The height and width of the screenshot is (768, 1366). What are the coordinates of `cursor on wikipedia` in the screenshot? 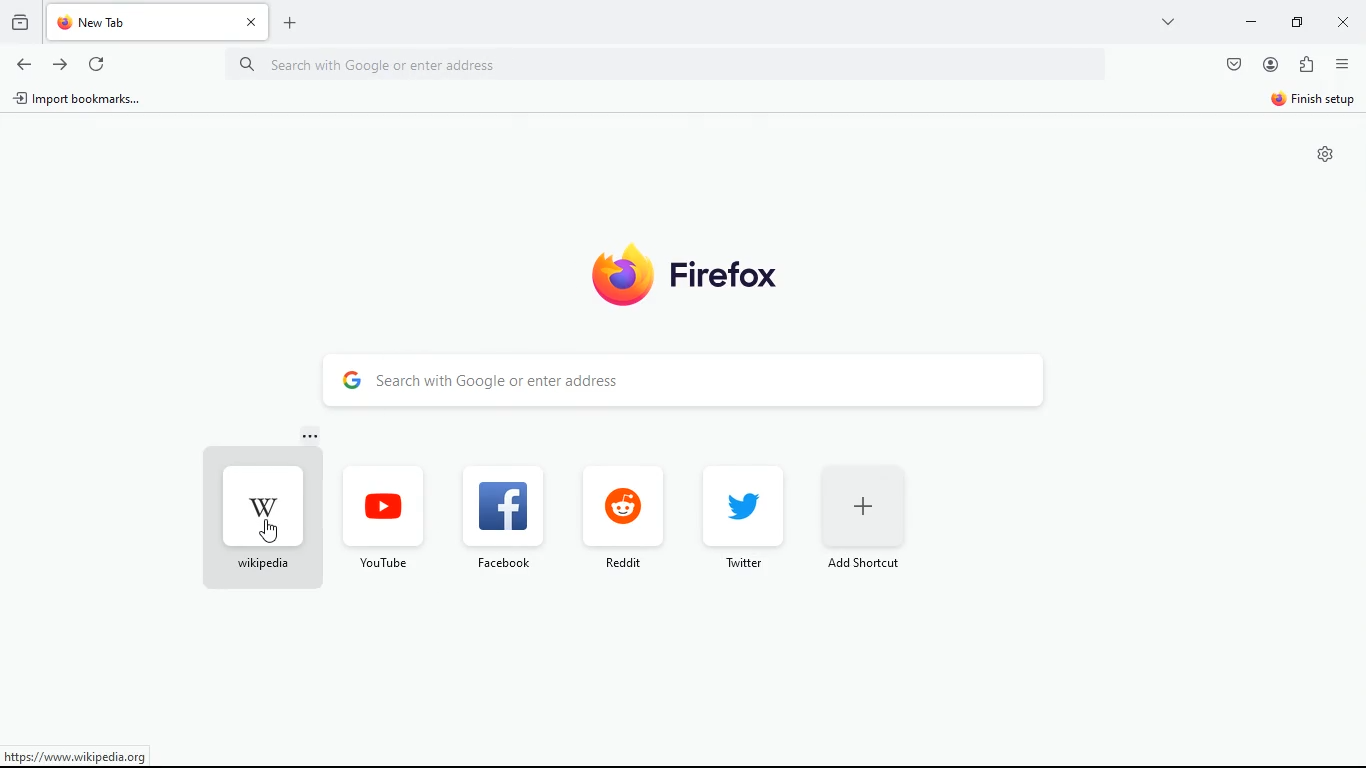 It's located at (270, 532).